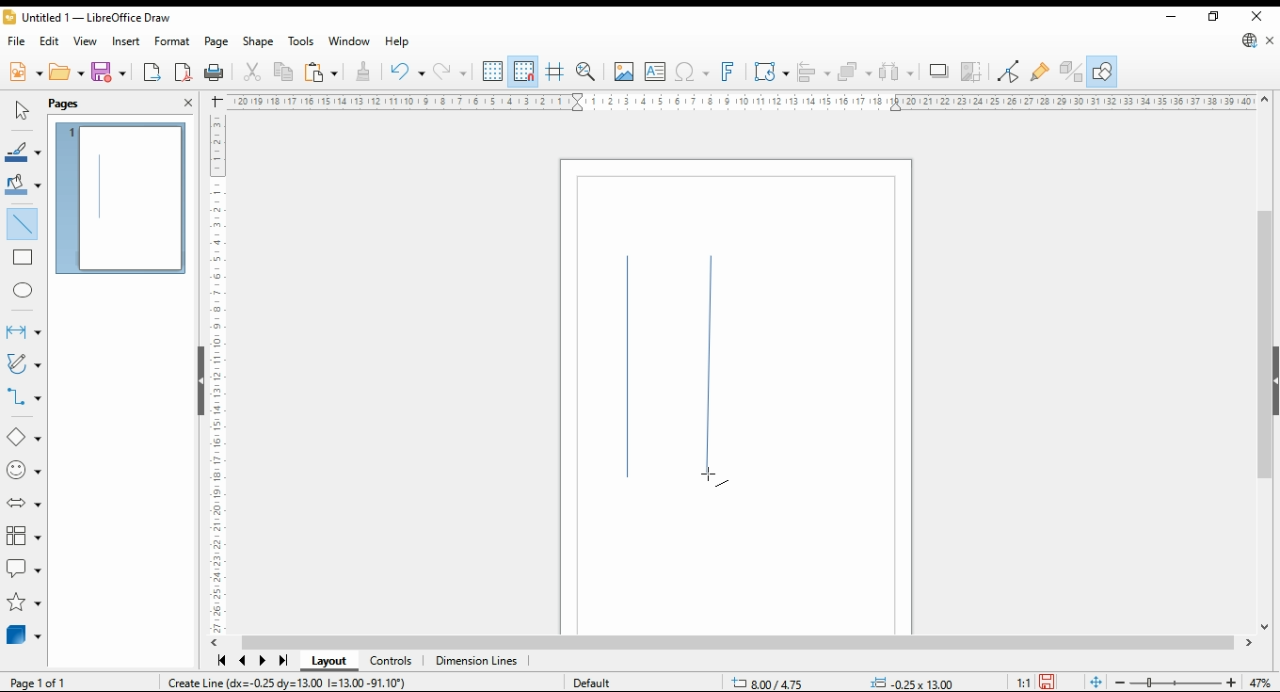 Image resolution: width=1280 pixels, height=692 pixels. What do you see at coordinates (22, 110) in the screenshot?
I see `select` at bounding box center [22, 110].